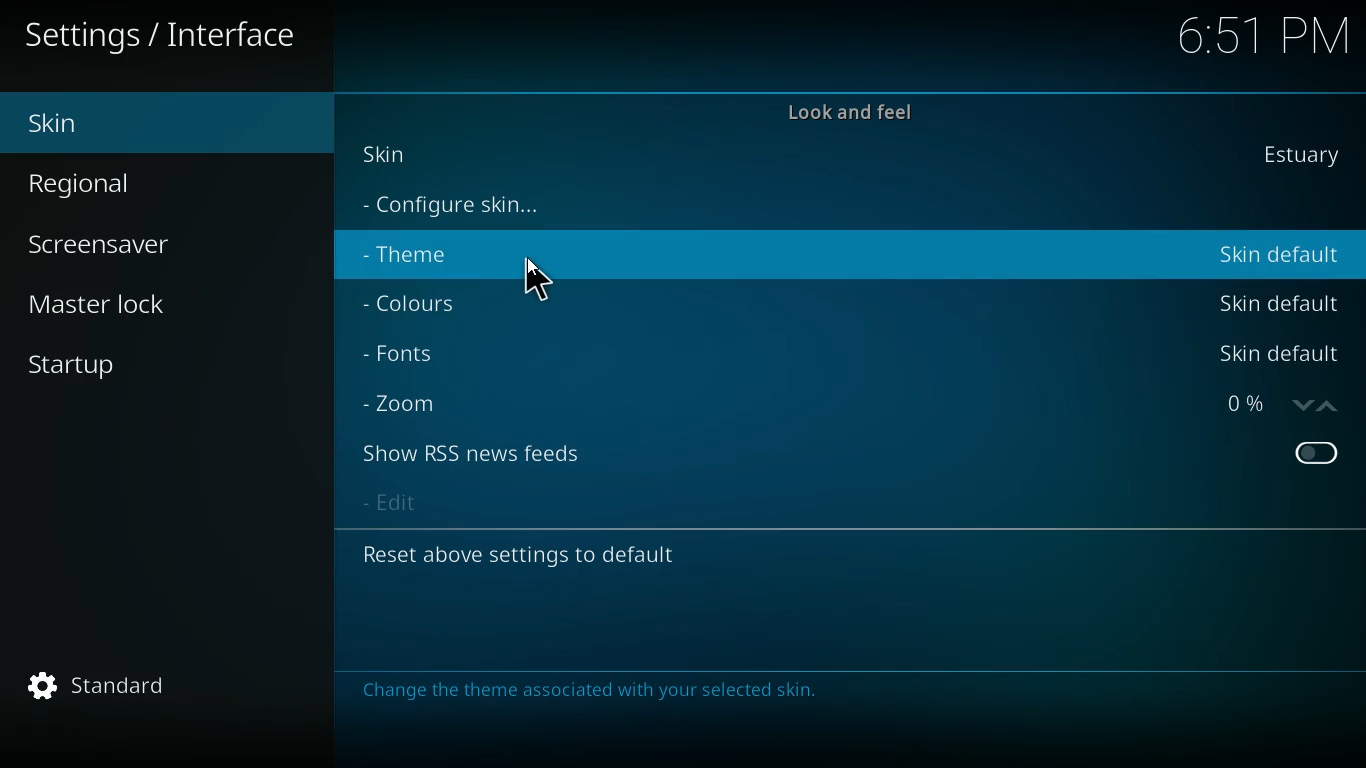 The height and width of the screenshot is (768, 1366). Describe the element at coordinates (143, 185) in the screenshot. I see `regional` at that location.